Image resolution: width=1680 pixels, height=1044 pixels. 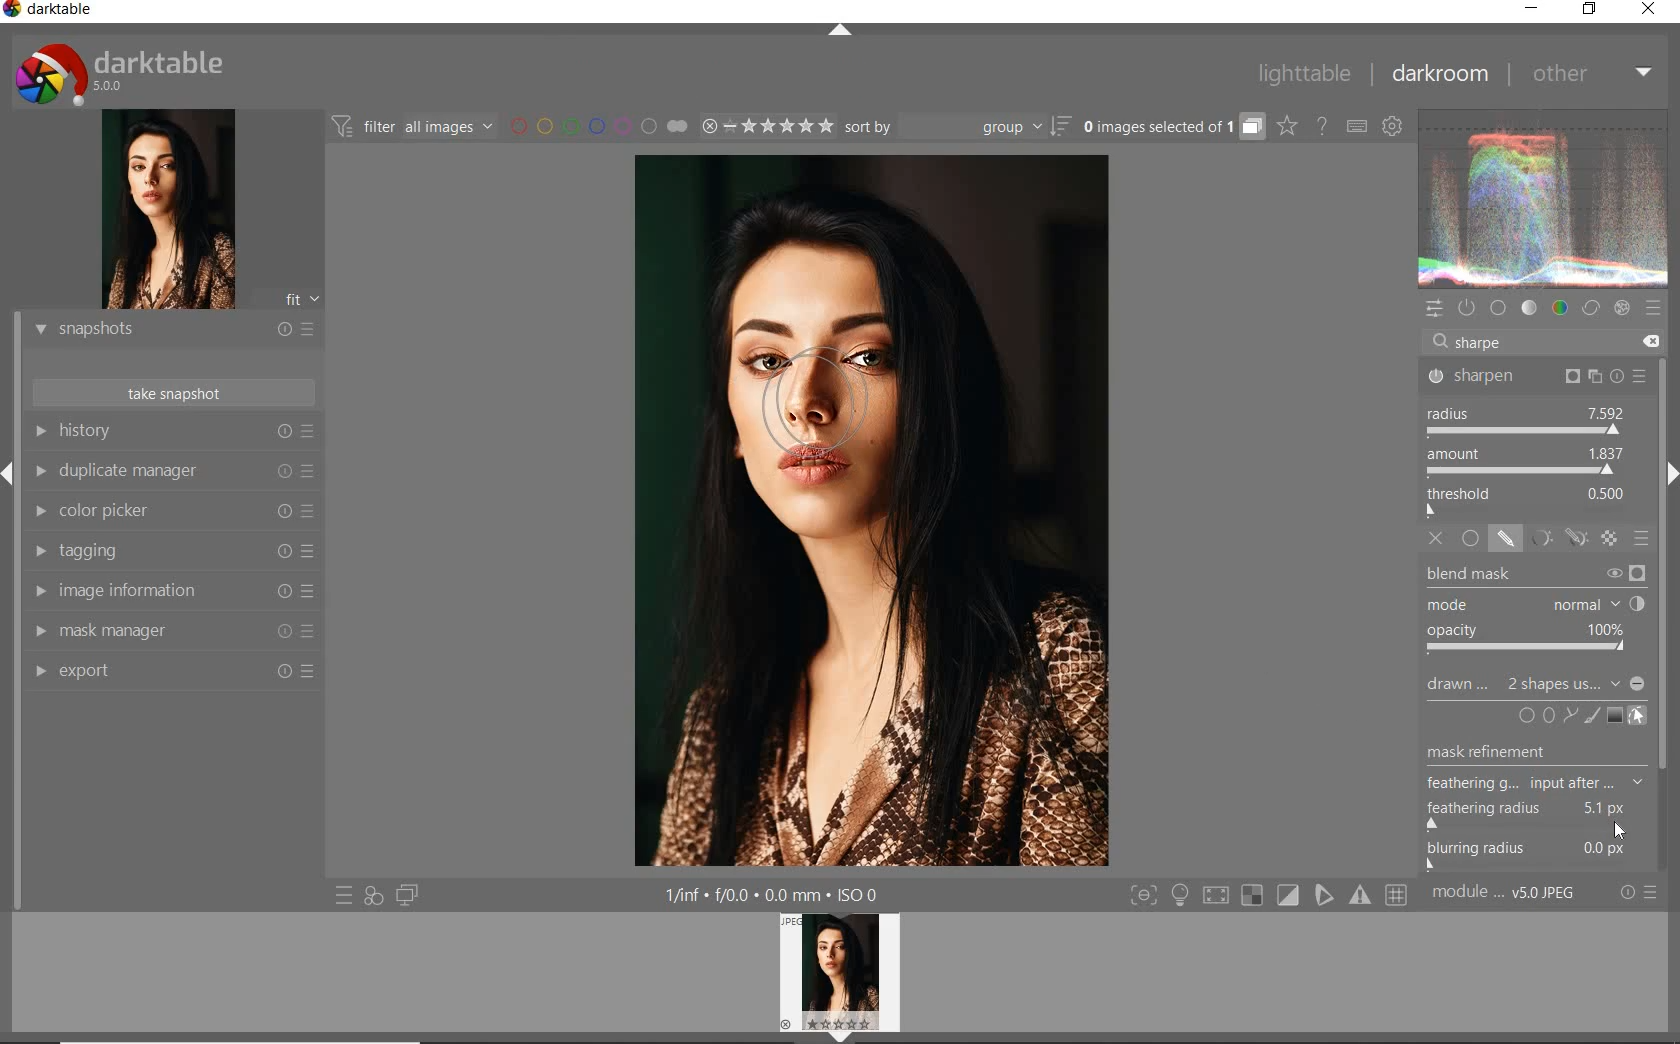 What do you see at coordinates (1536, 763) in the screenshot?
I see `ADD ELLIPSE` at bounding box center [1536, 763].